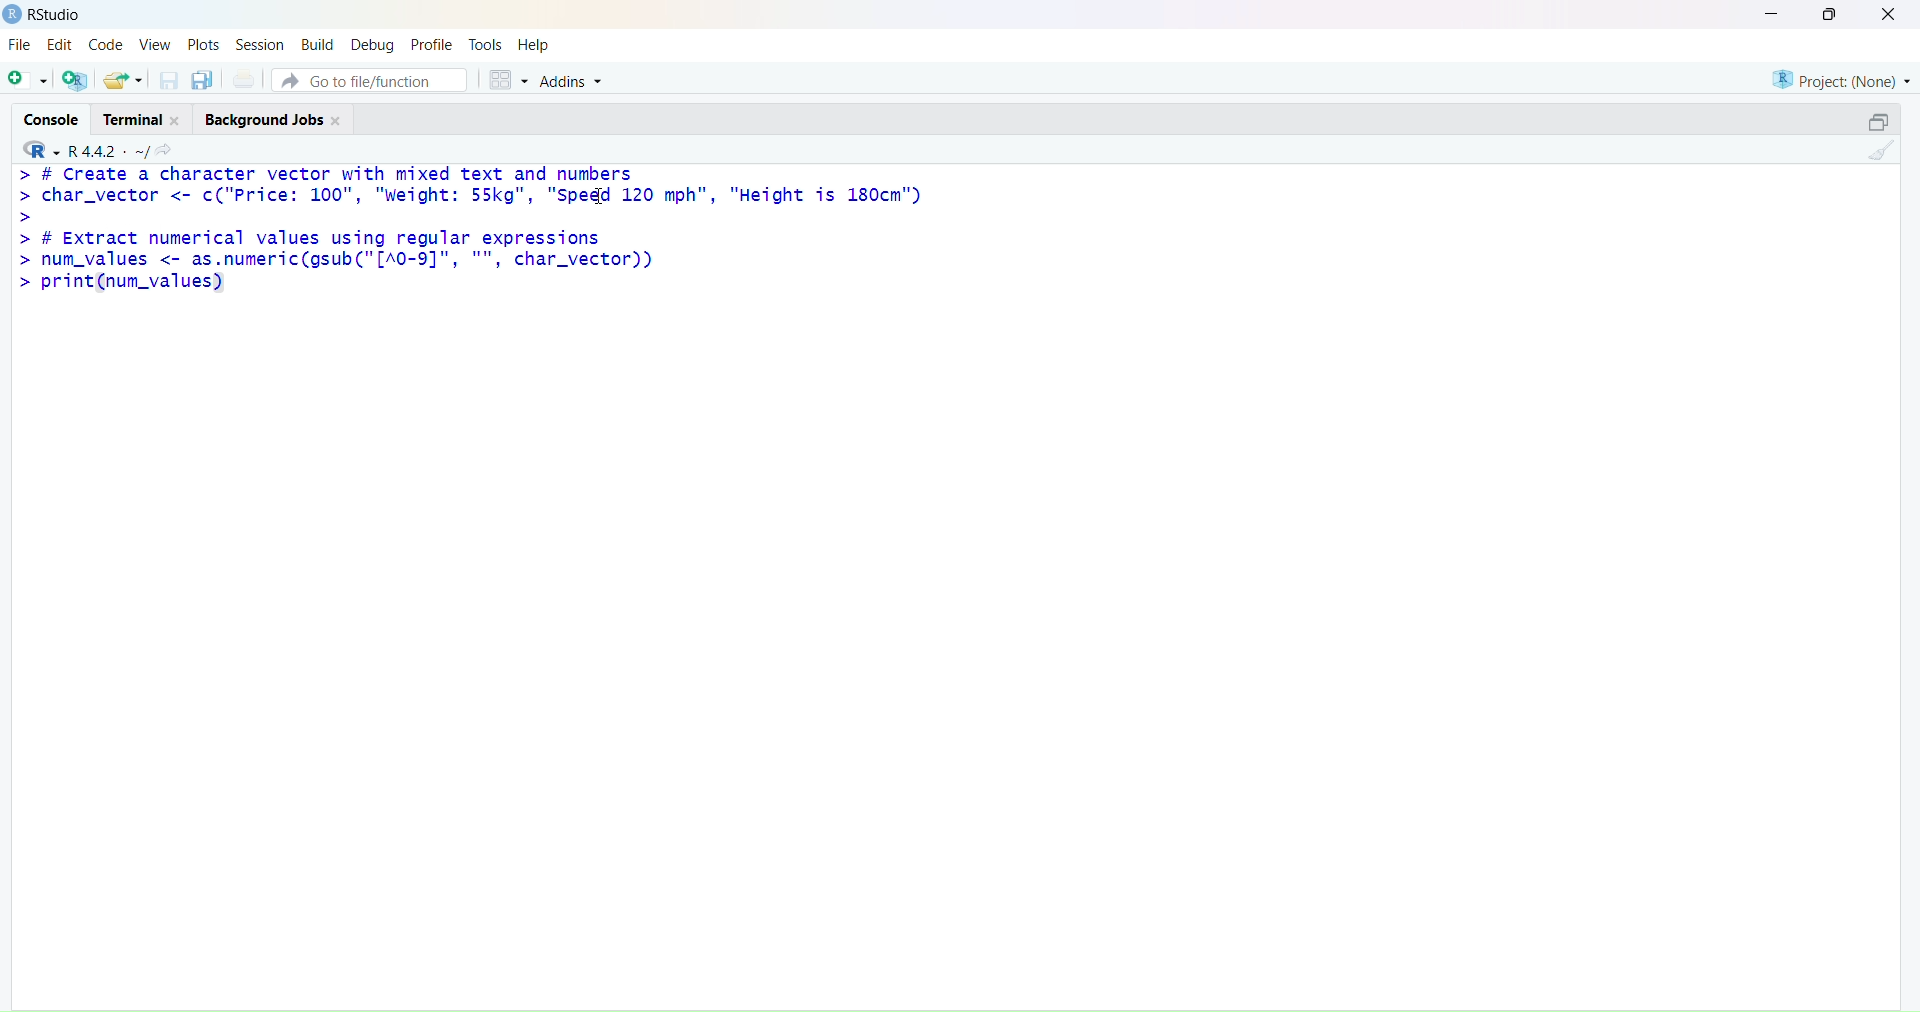 This screenshot has height=1012, width=1920. What do you see at coordinates (473, 230) in the screenshot?
I see `> # Create a character vector with mixed text and numberschar_vector <- c("Price: 100", "weight: 55kg", "Speed 120 mph", "Height is 180cm")# Extract numerical values using regular expressionsnum_values <- as.numeric(gsub("[A0-9]", "", char_vector))> print(num_values)` at bounding box center [473, 230].